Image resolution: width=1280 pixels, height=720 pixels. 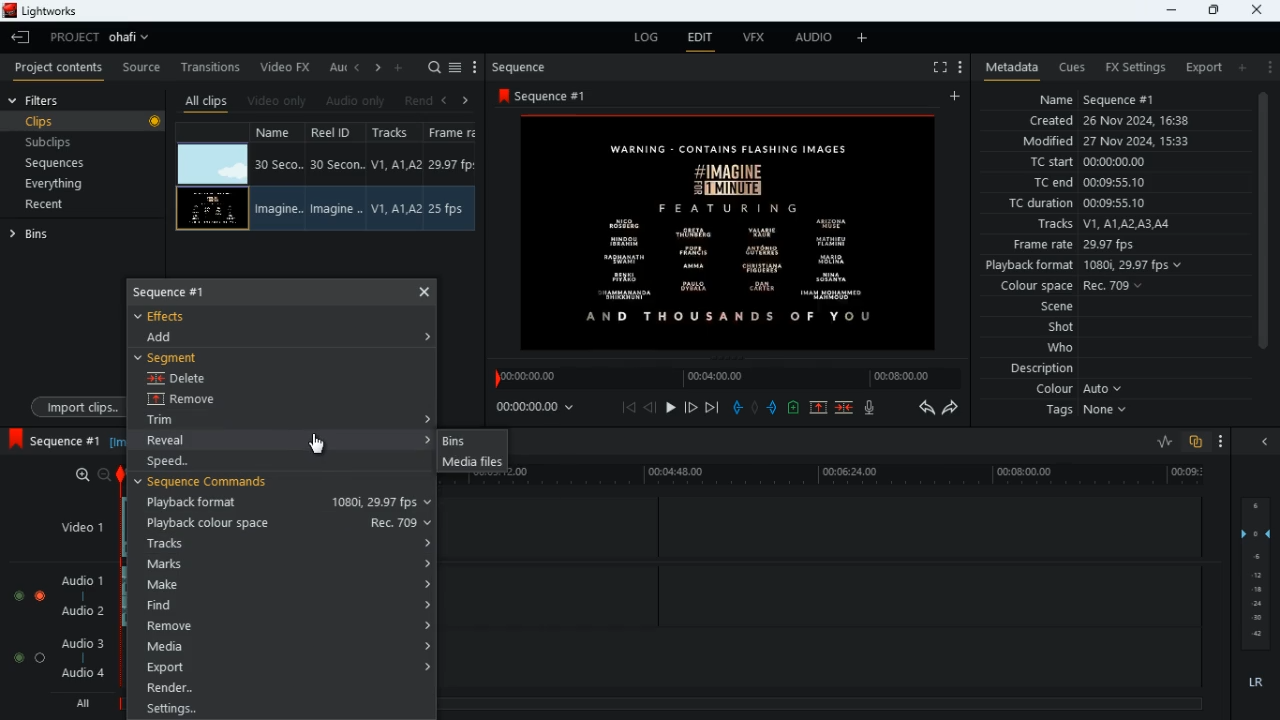 What do you see at coordinates (283, 565) in the screenshot?
I see `marks` at bounding box center [283, 565].